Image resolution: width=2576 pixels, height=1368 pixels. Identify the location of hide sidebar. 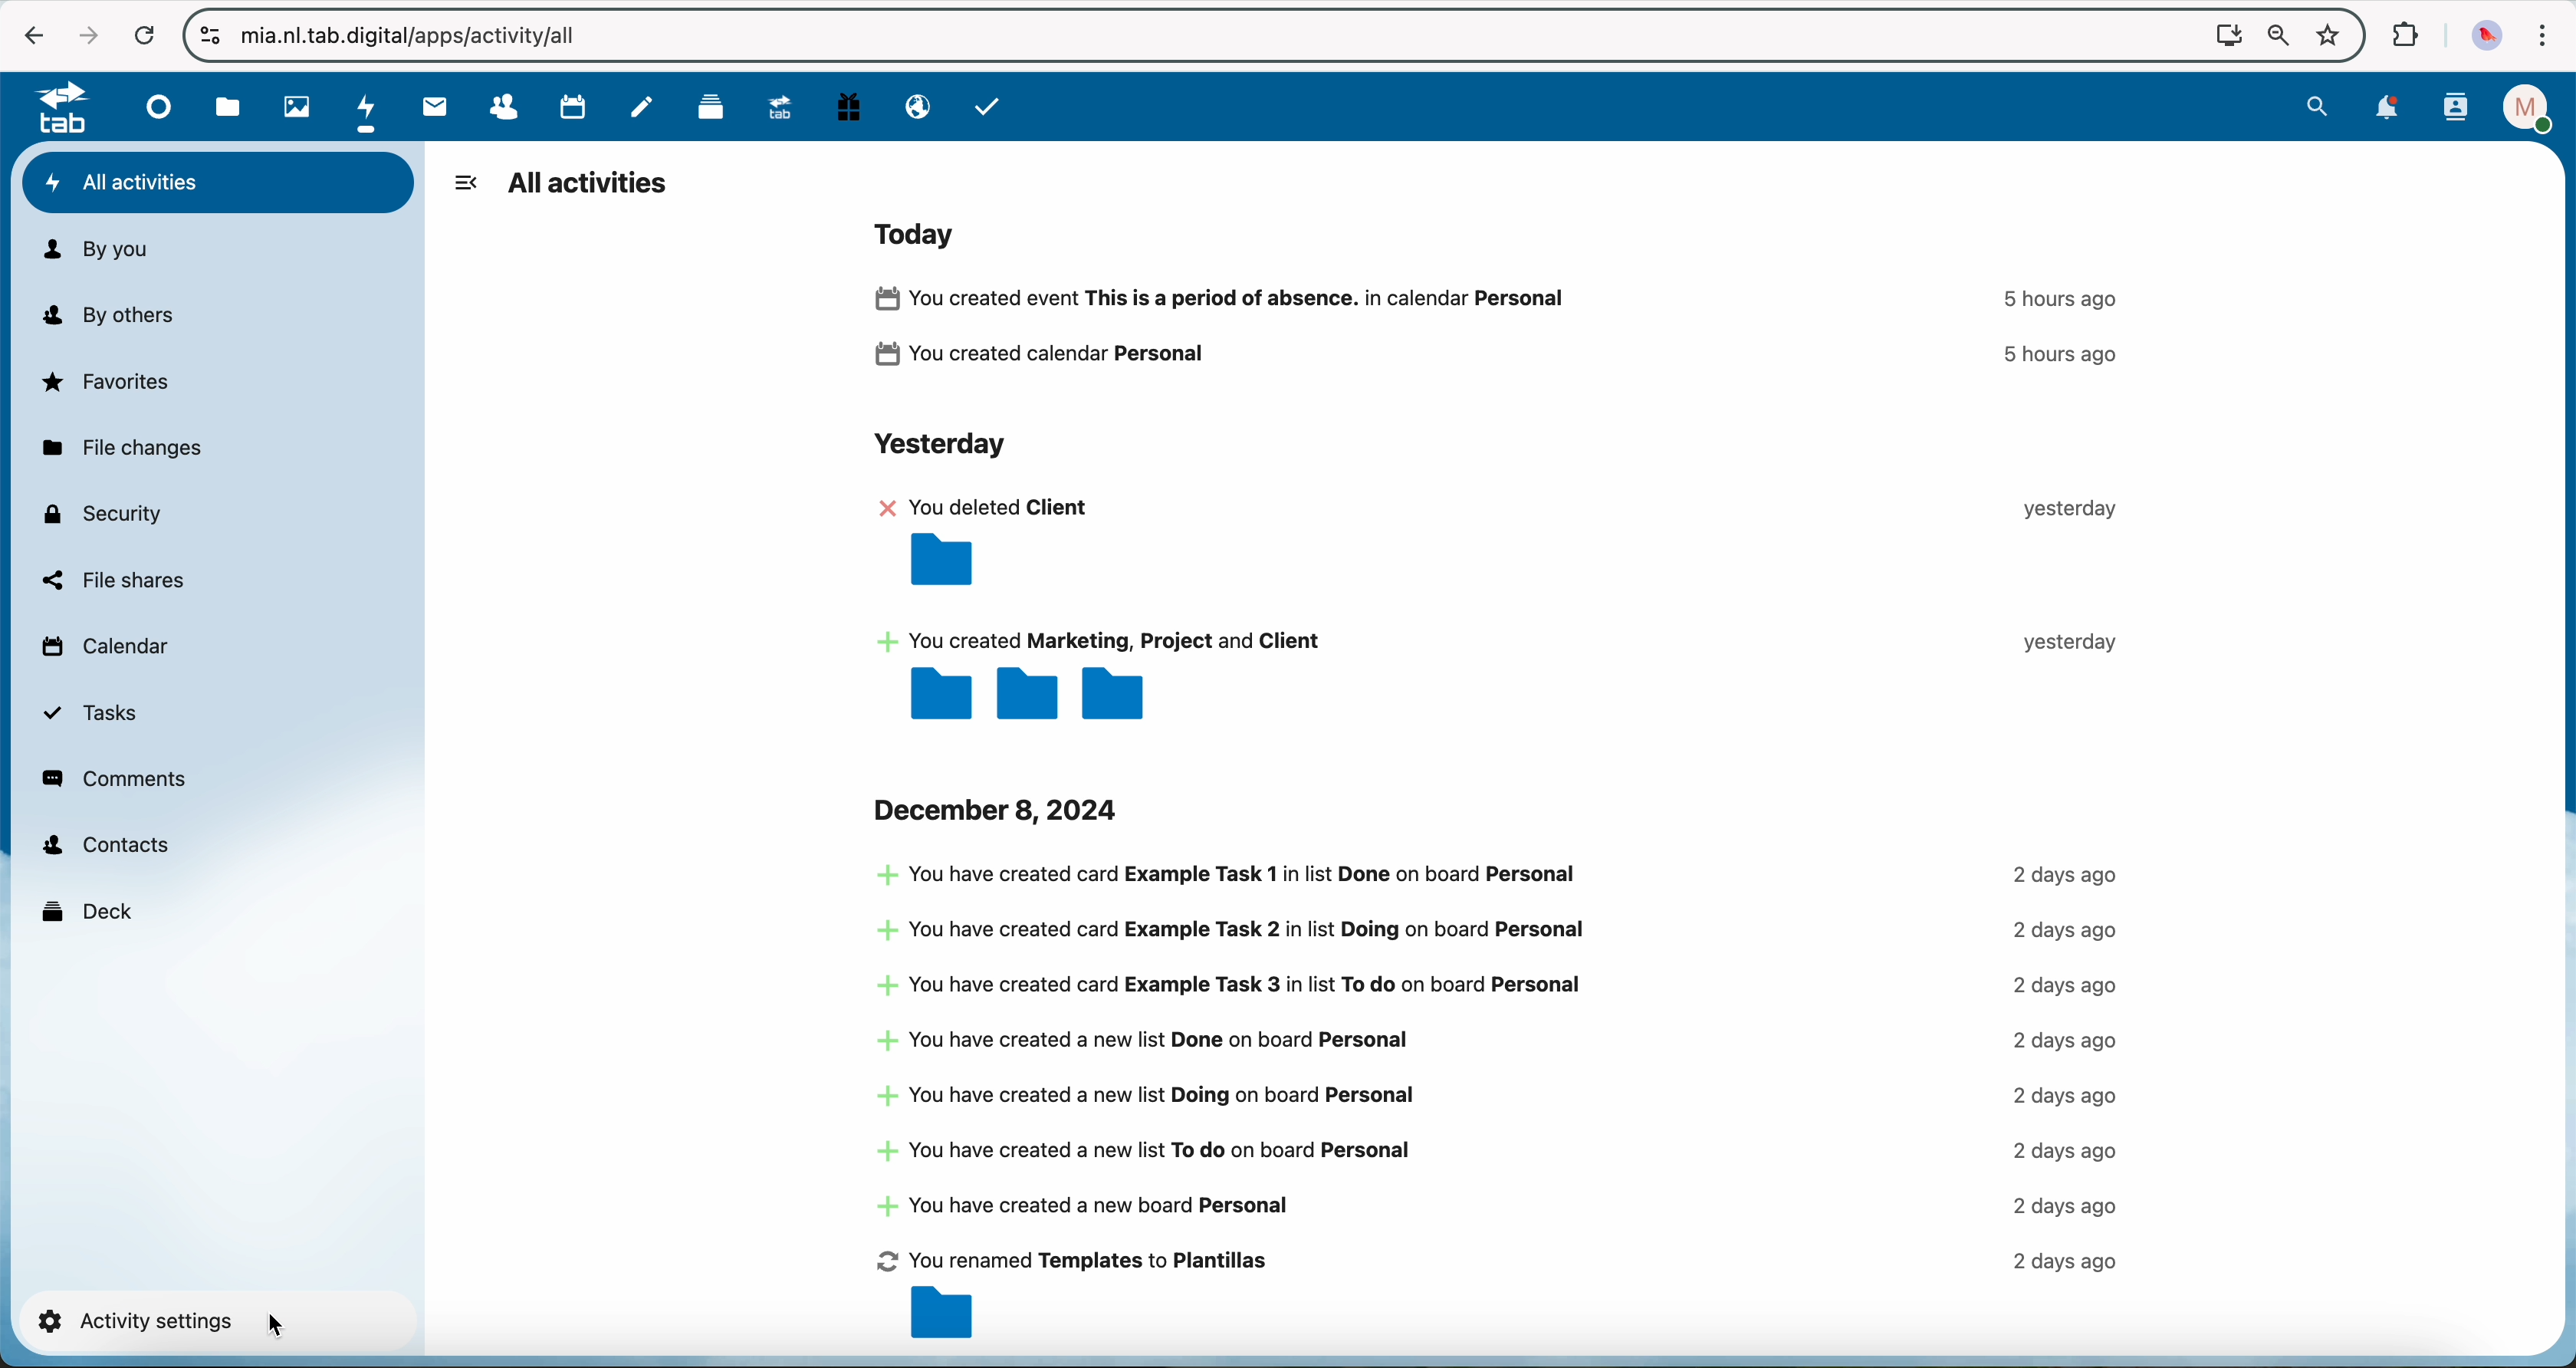
(465, 182).